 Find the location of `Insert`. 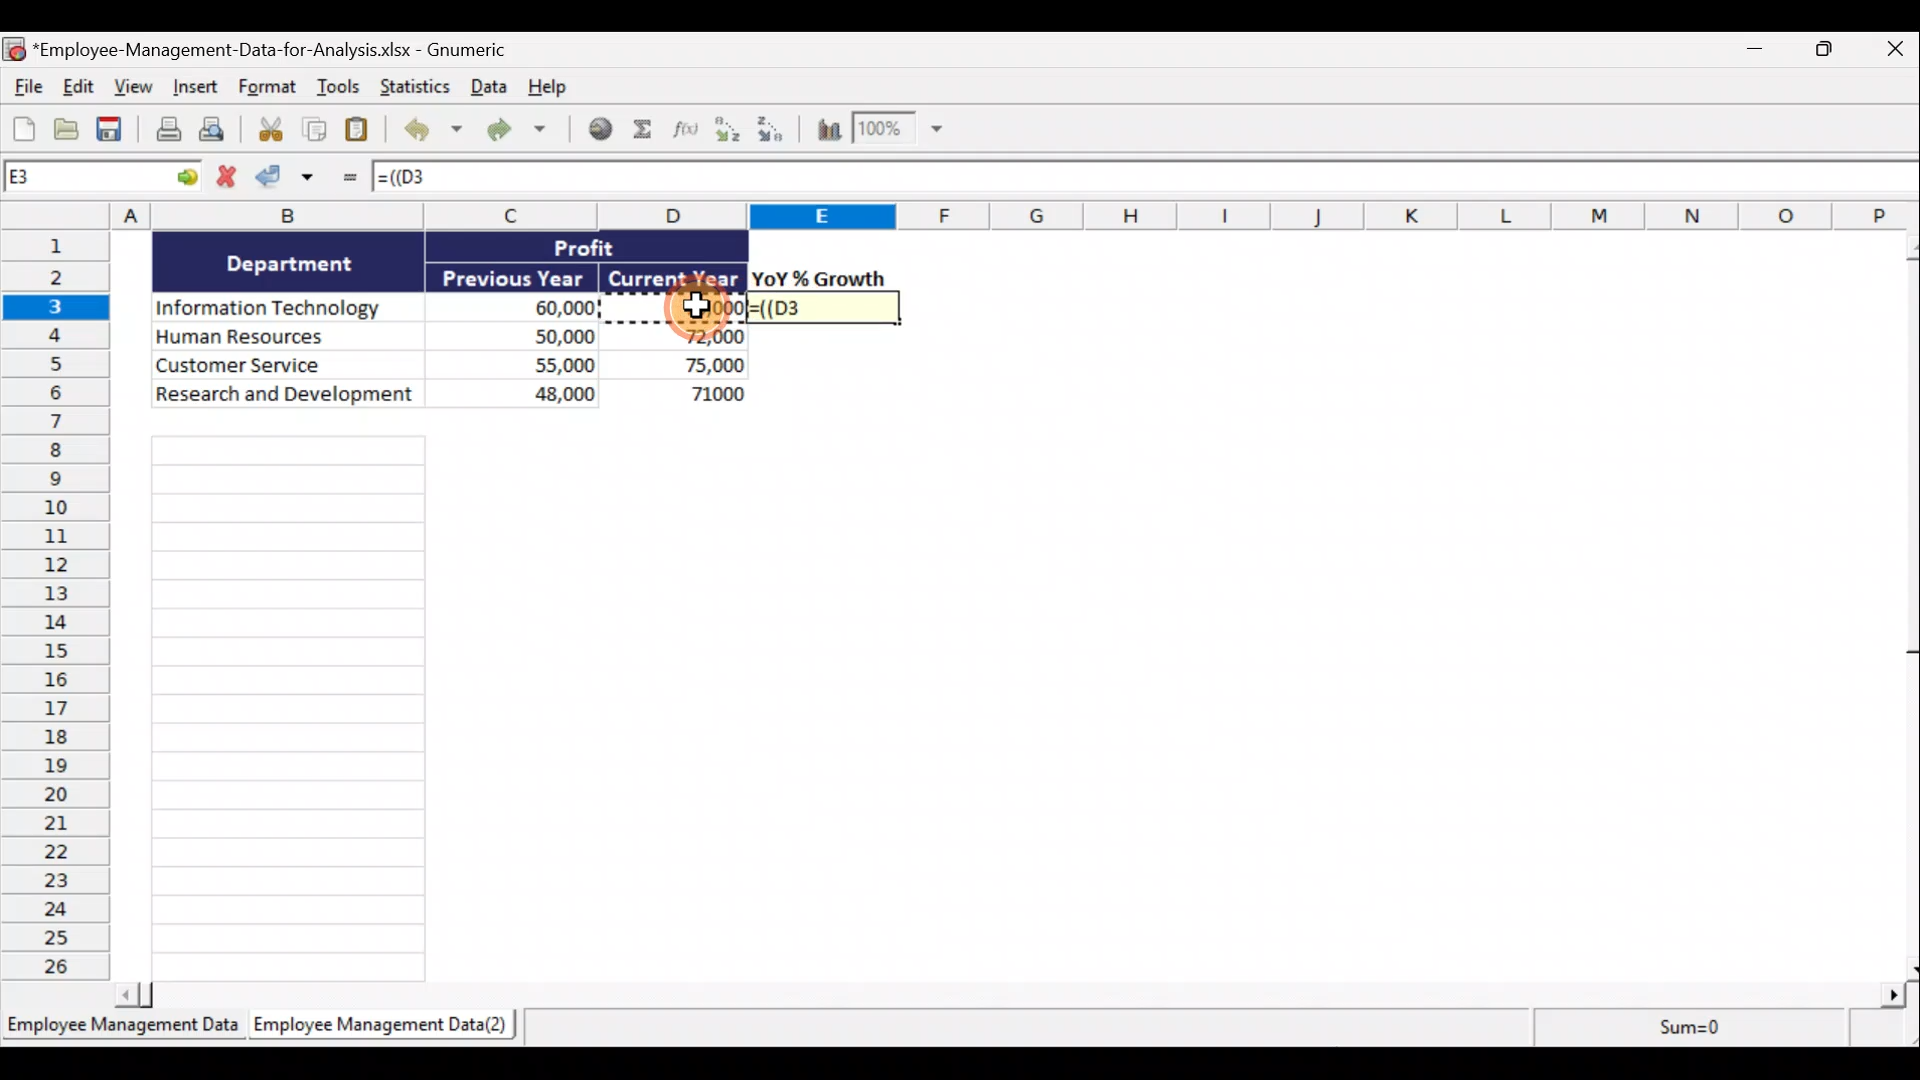

Insert is located at coordinates (193, 89).